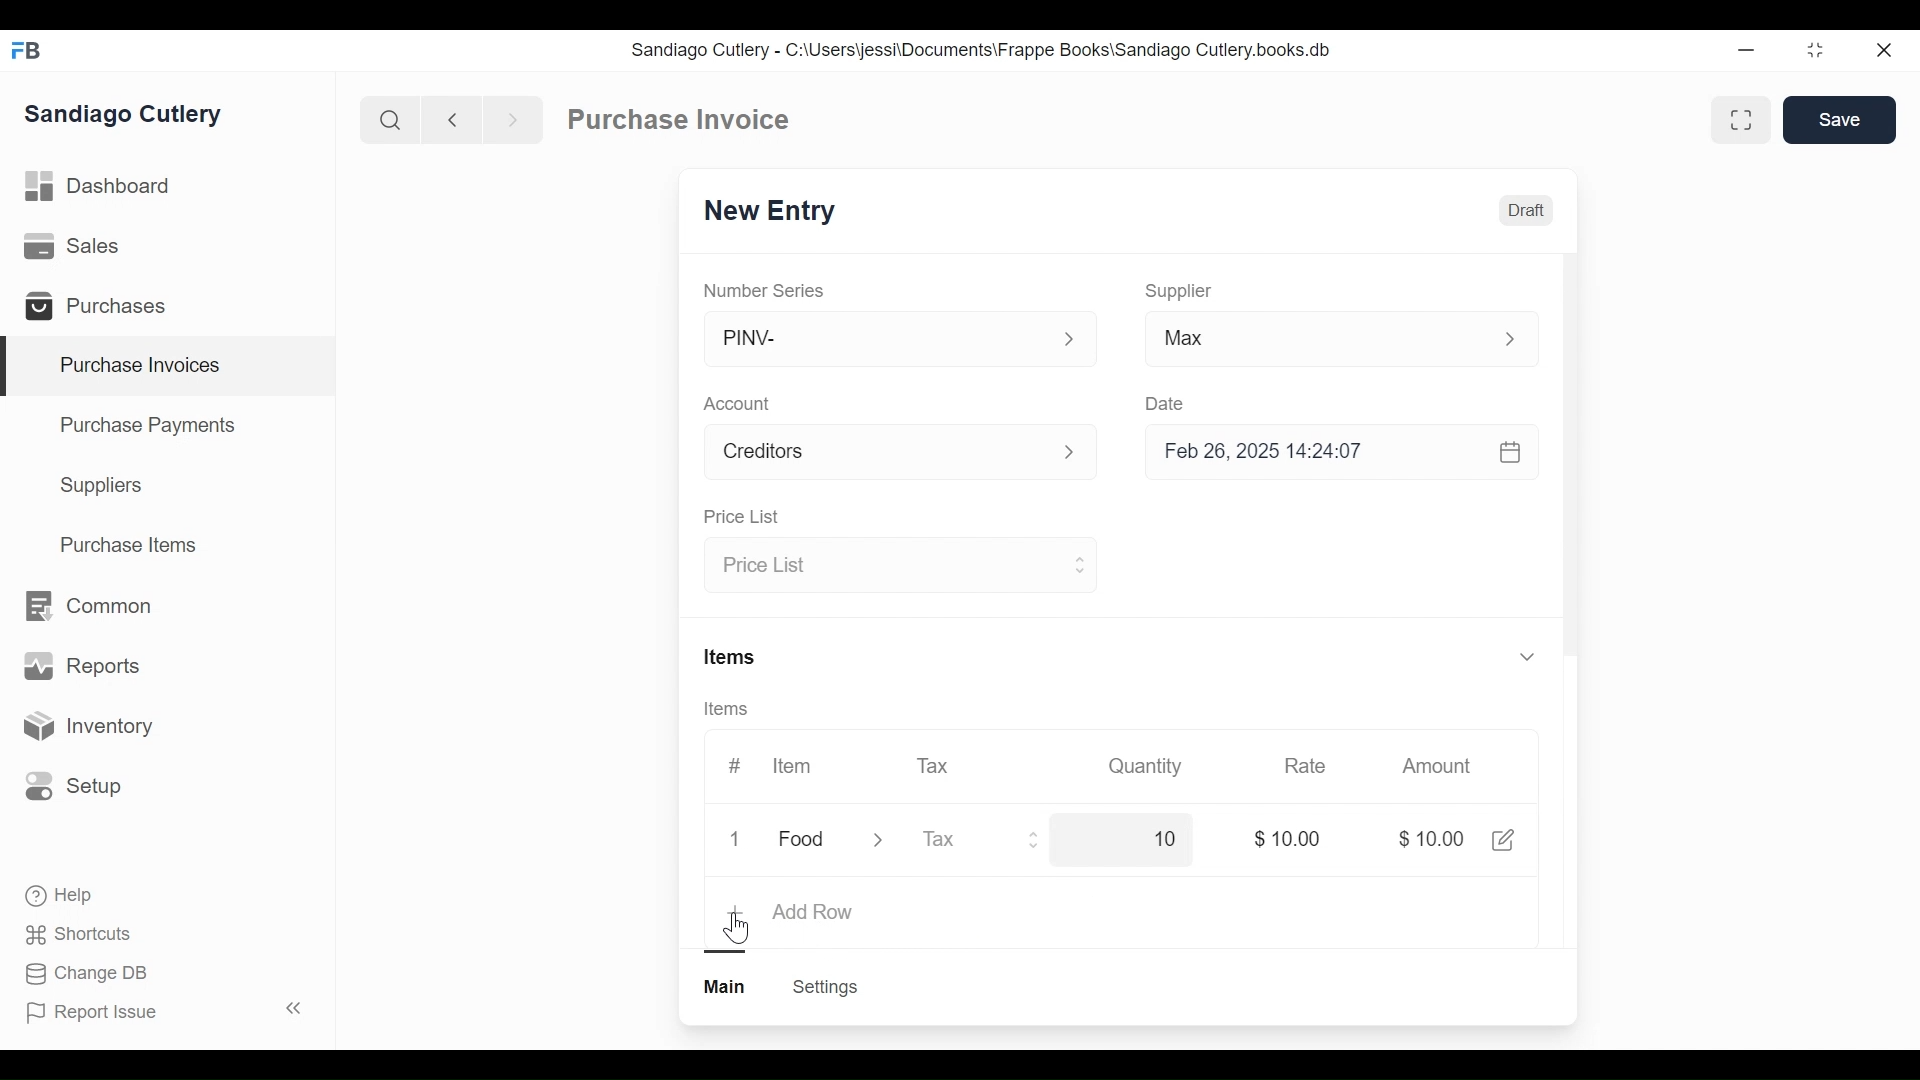 The height and width of the screenshot is (1080, 1920). What do you see at coordinates (741, 927) in the screenshot?
I see `Cursor` at bounding box center [741, 927].